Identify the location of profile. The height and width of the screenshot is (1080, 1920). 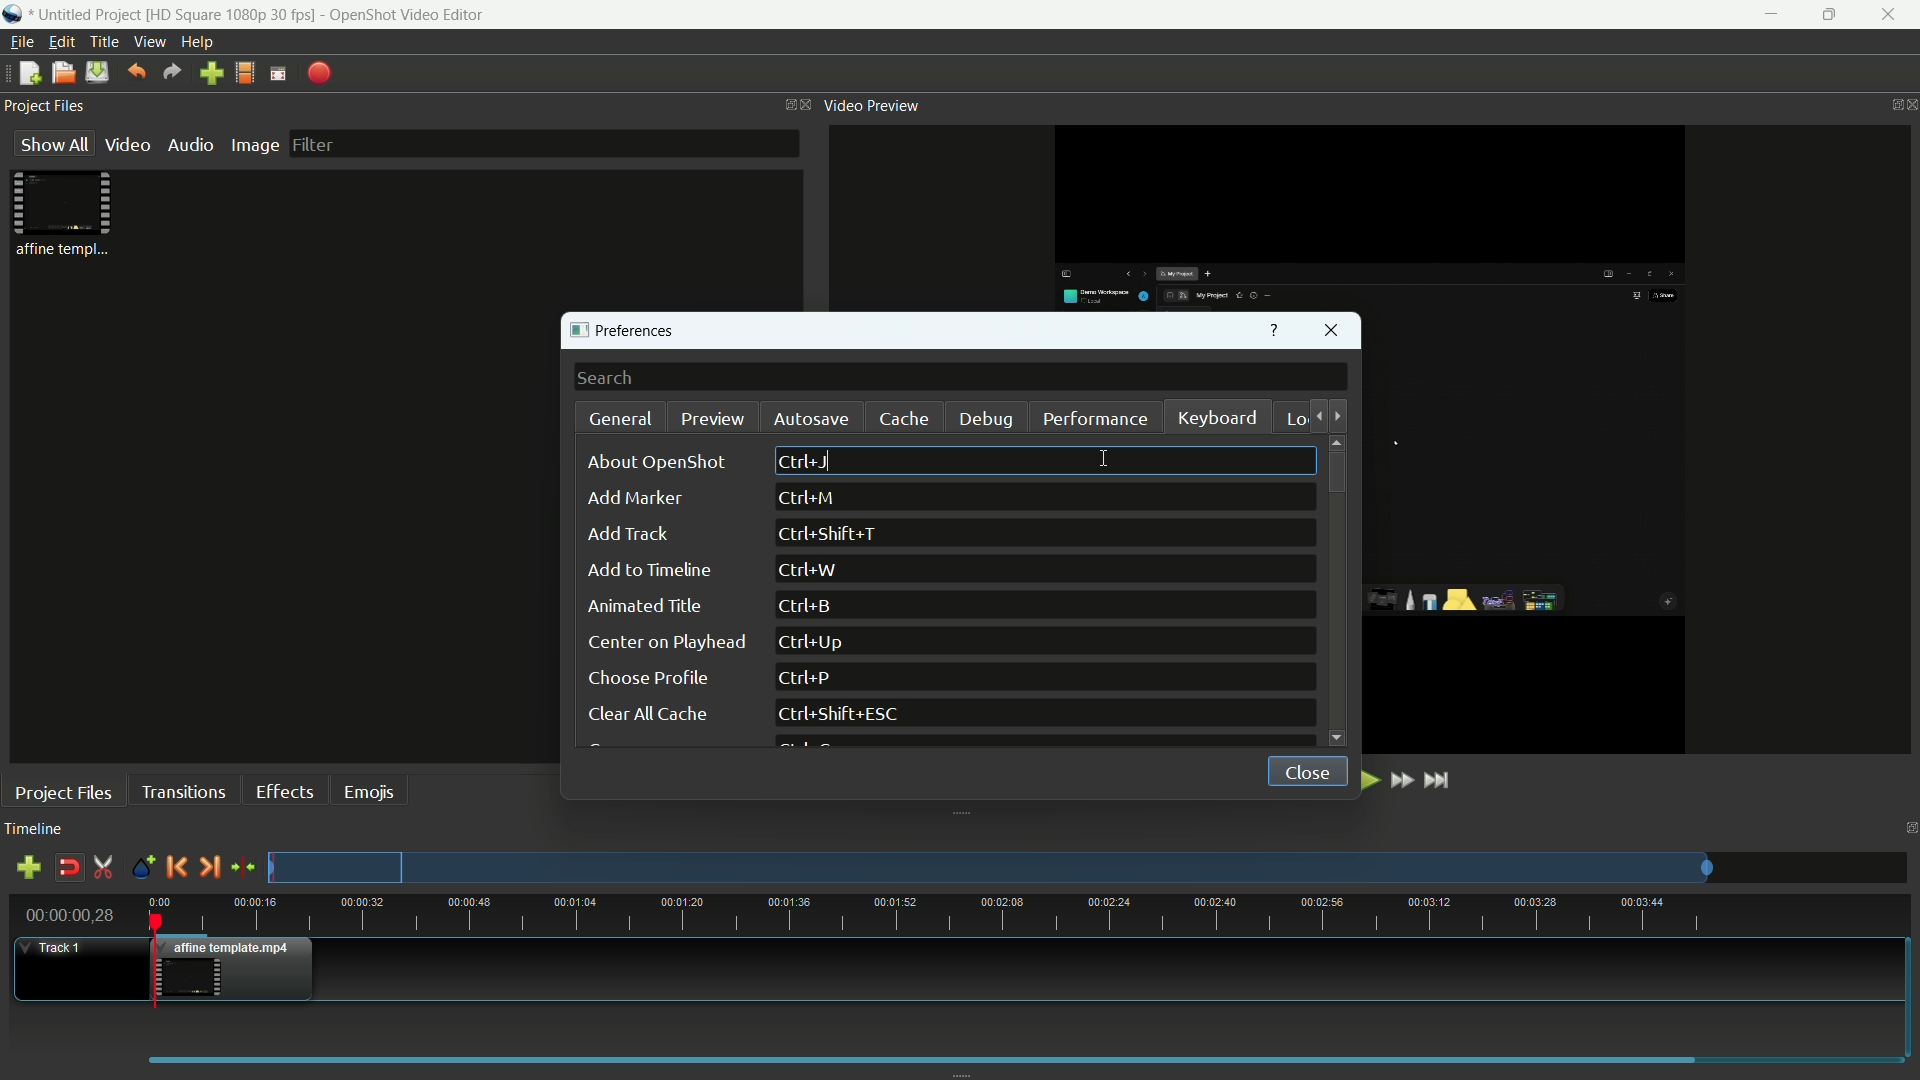
(233, 14).